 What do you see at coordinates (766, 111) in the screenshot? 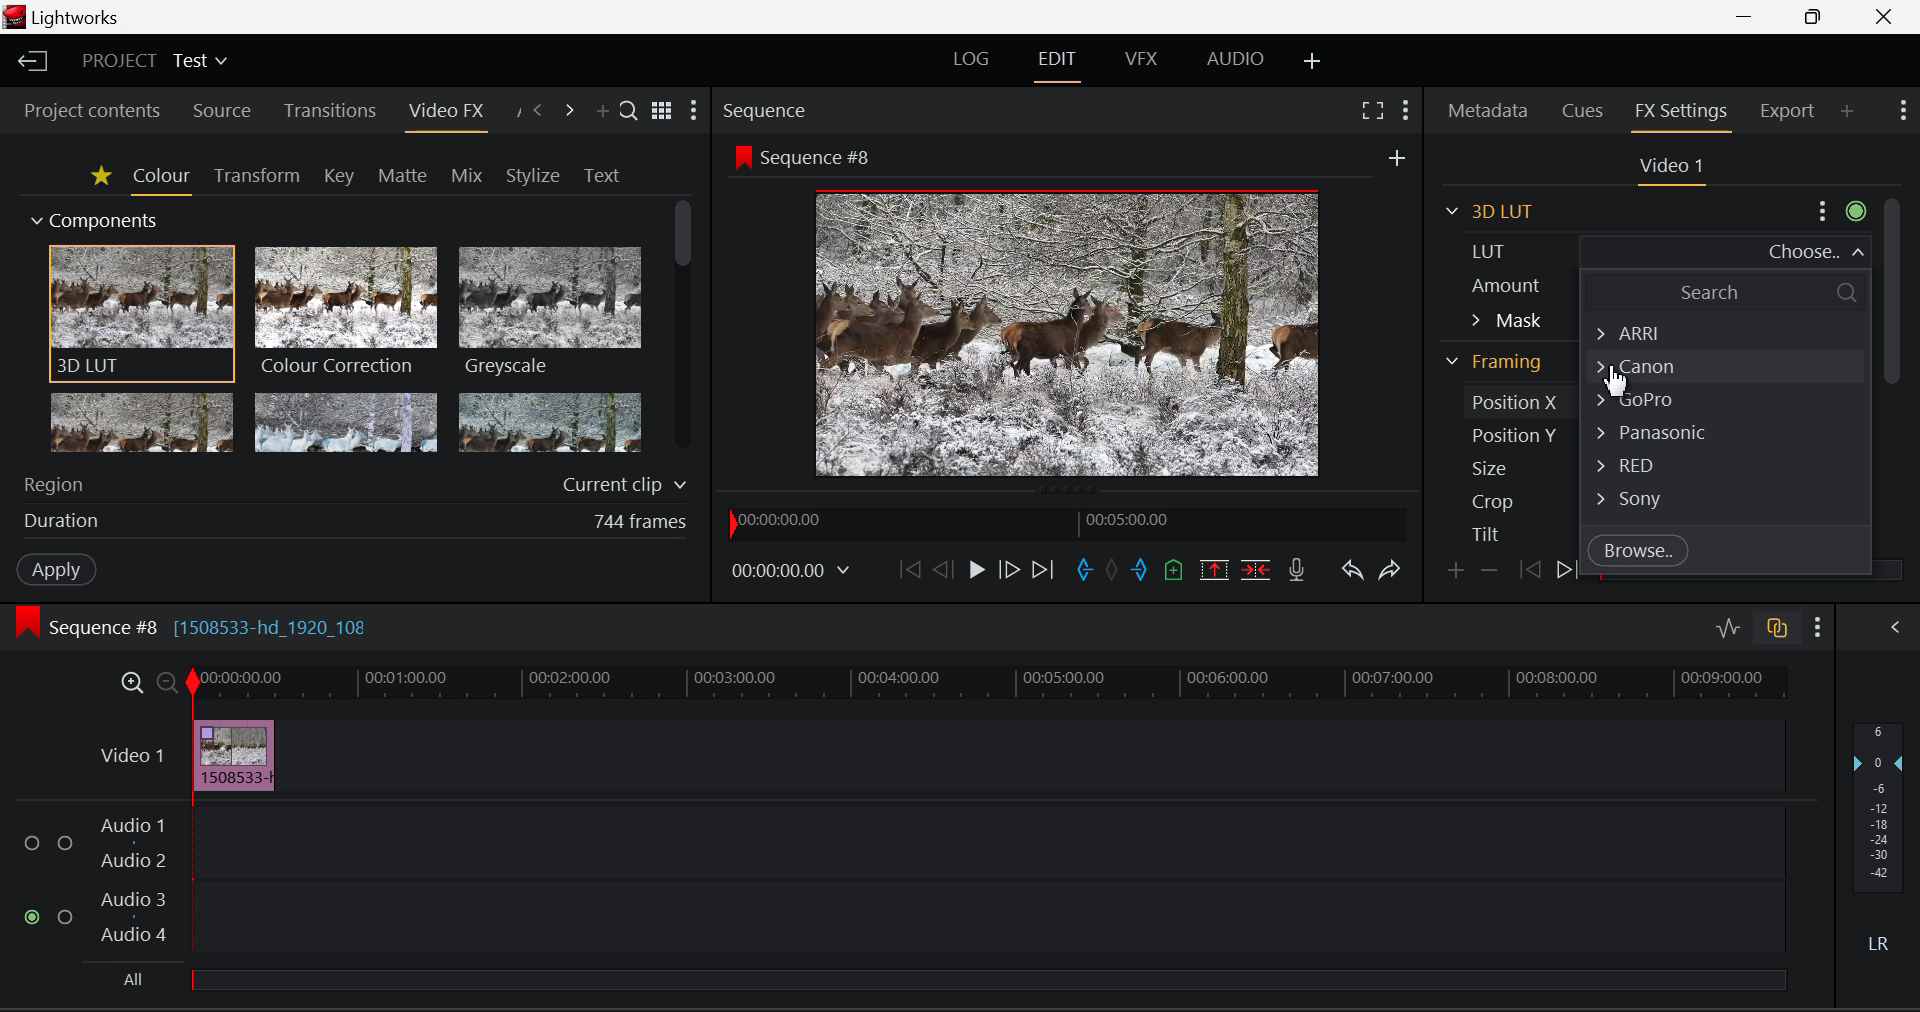
I see `Sequence Preview Section` at bounding box center [766, 111].